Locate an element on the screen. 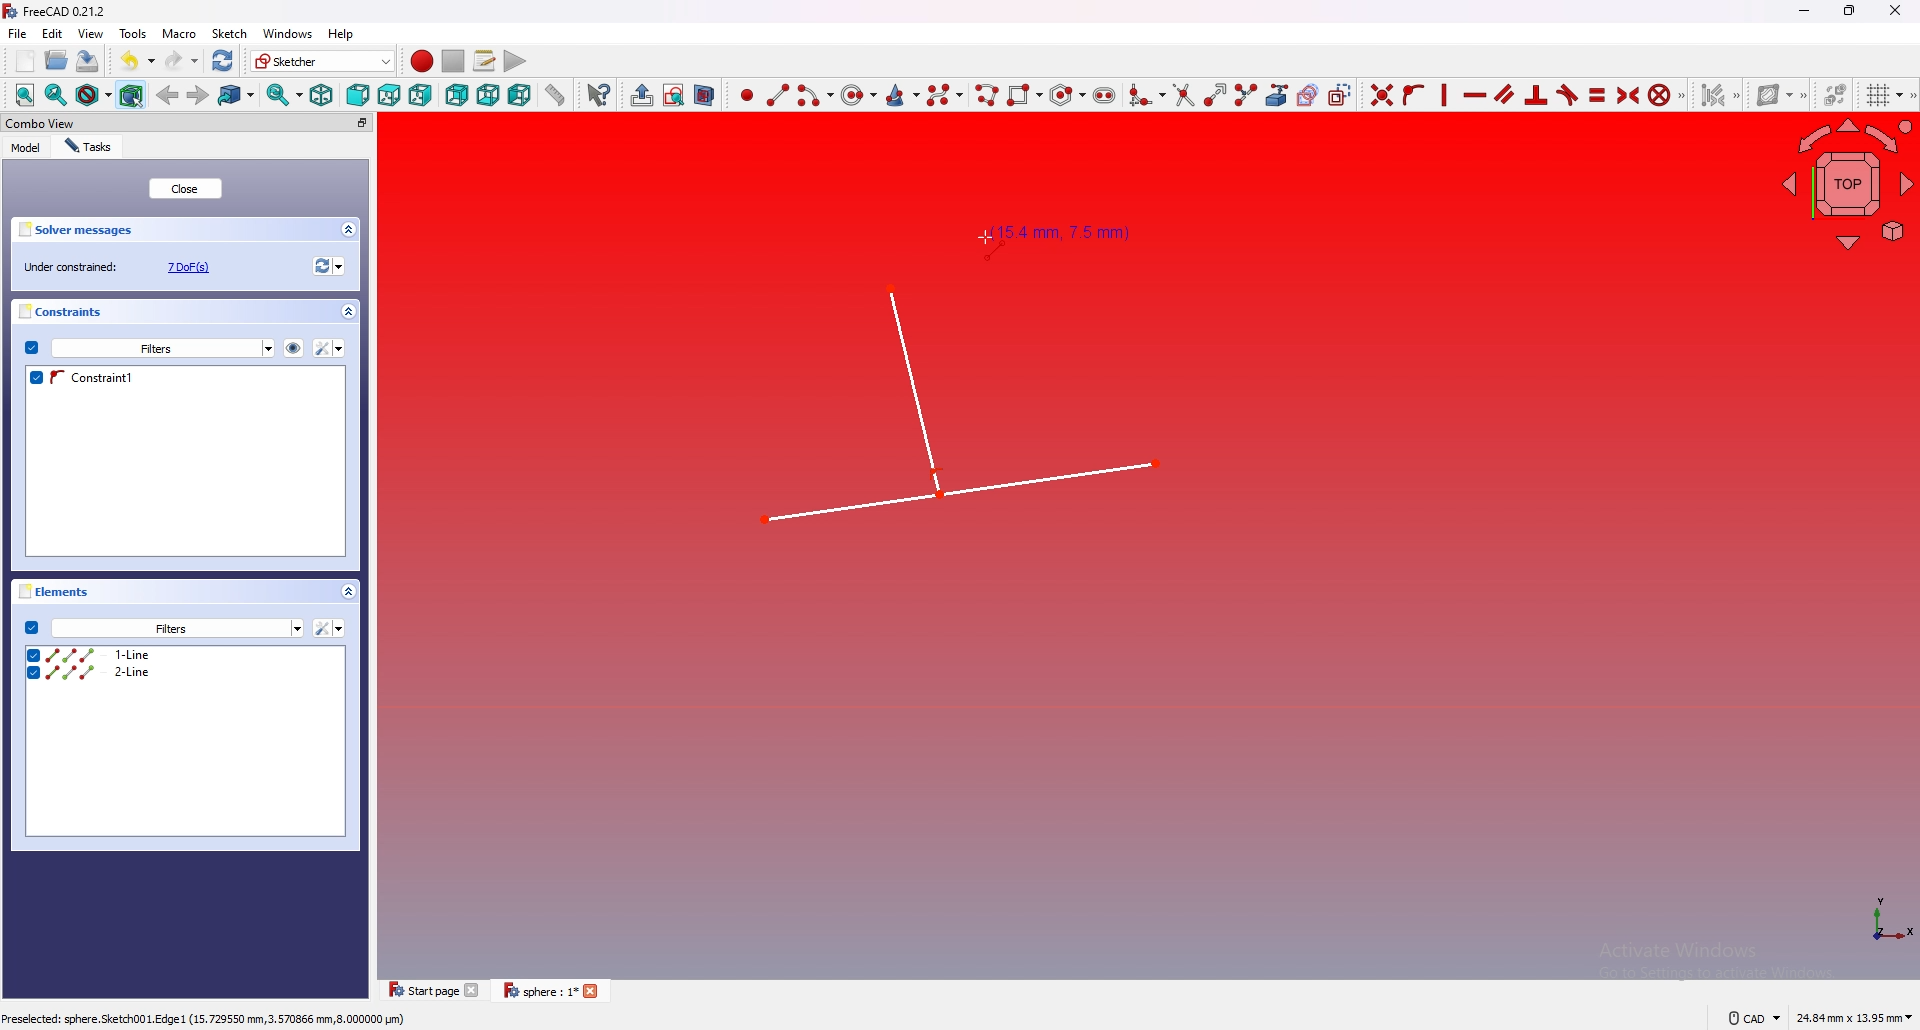 The image size is (1920, 1030). Settings is located at coordinates (330, 348).